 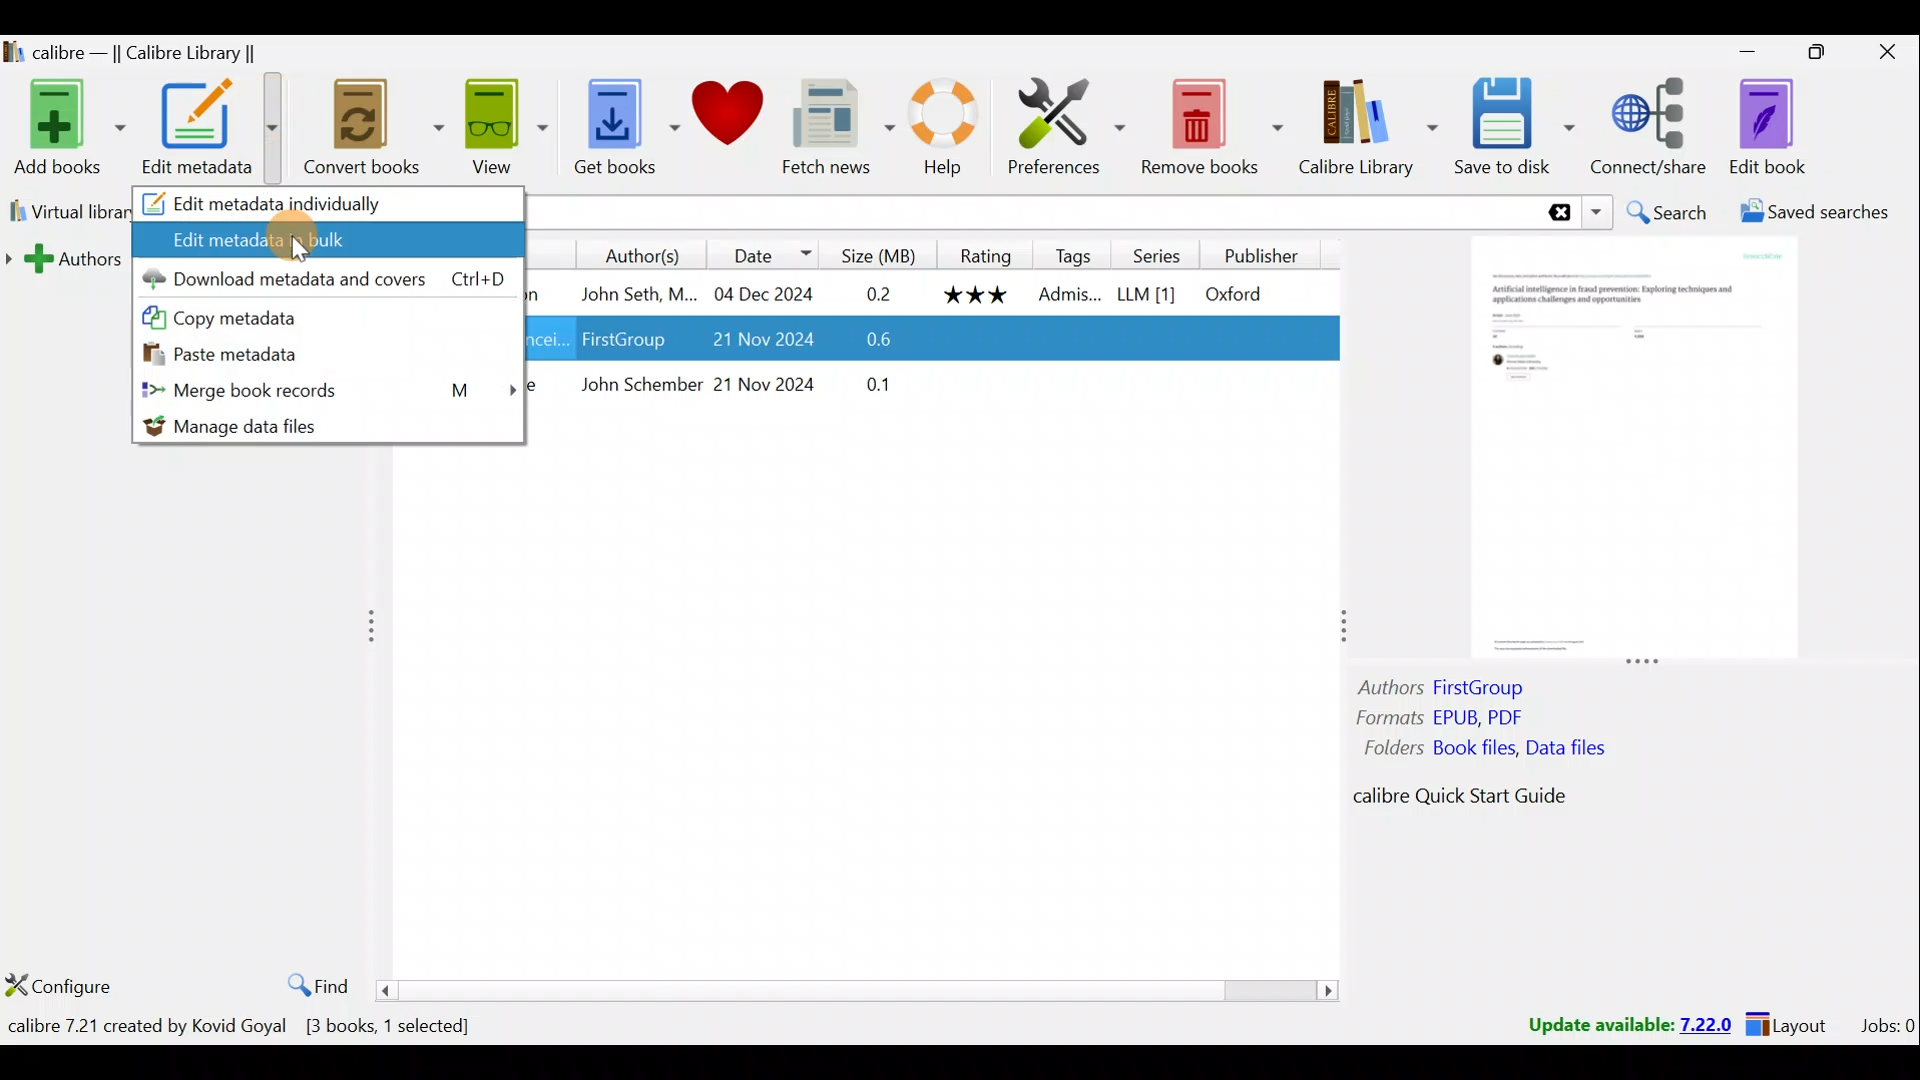 What do you see at coordinates (161, 52) in the screenshot?
I see `Calibre library` at bounding box center [161, 52].